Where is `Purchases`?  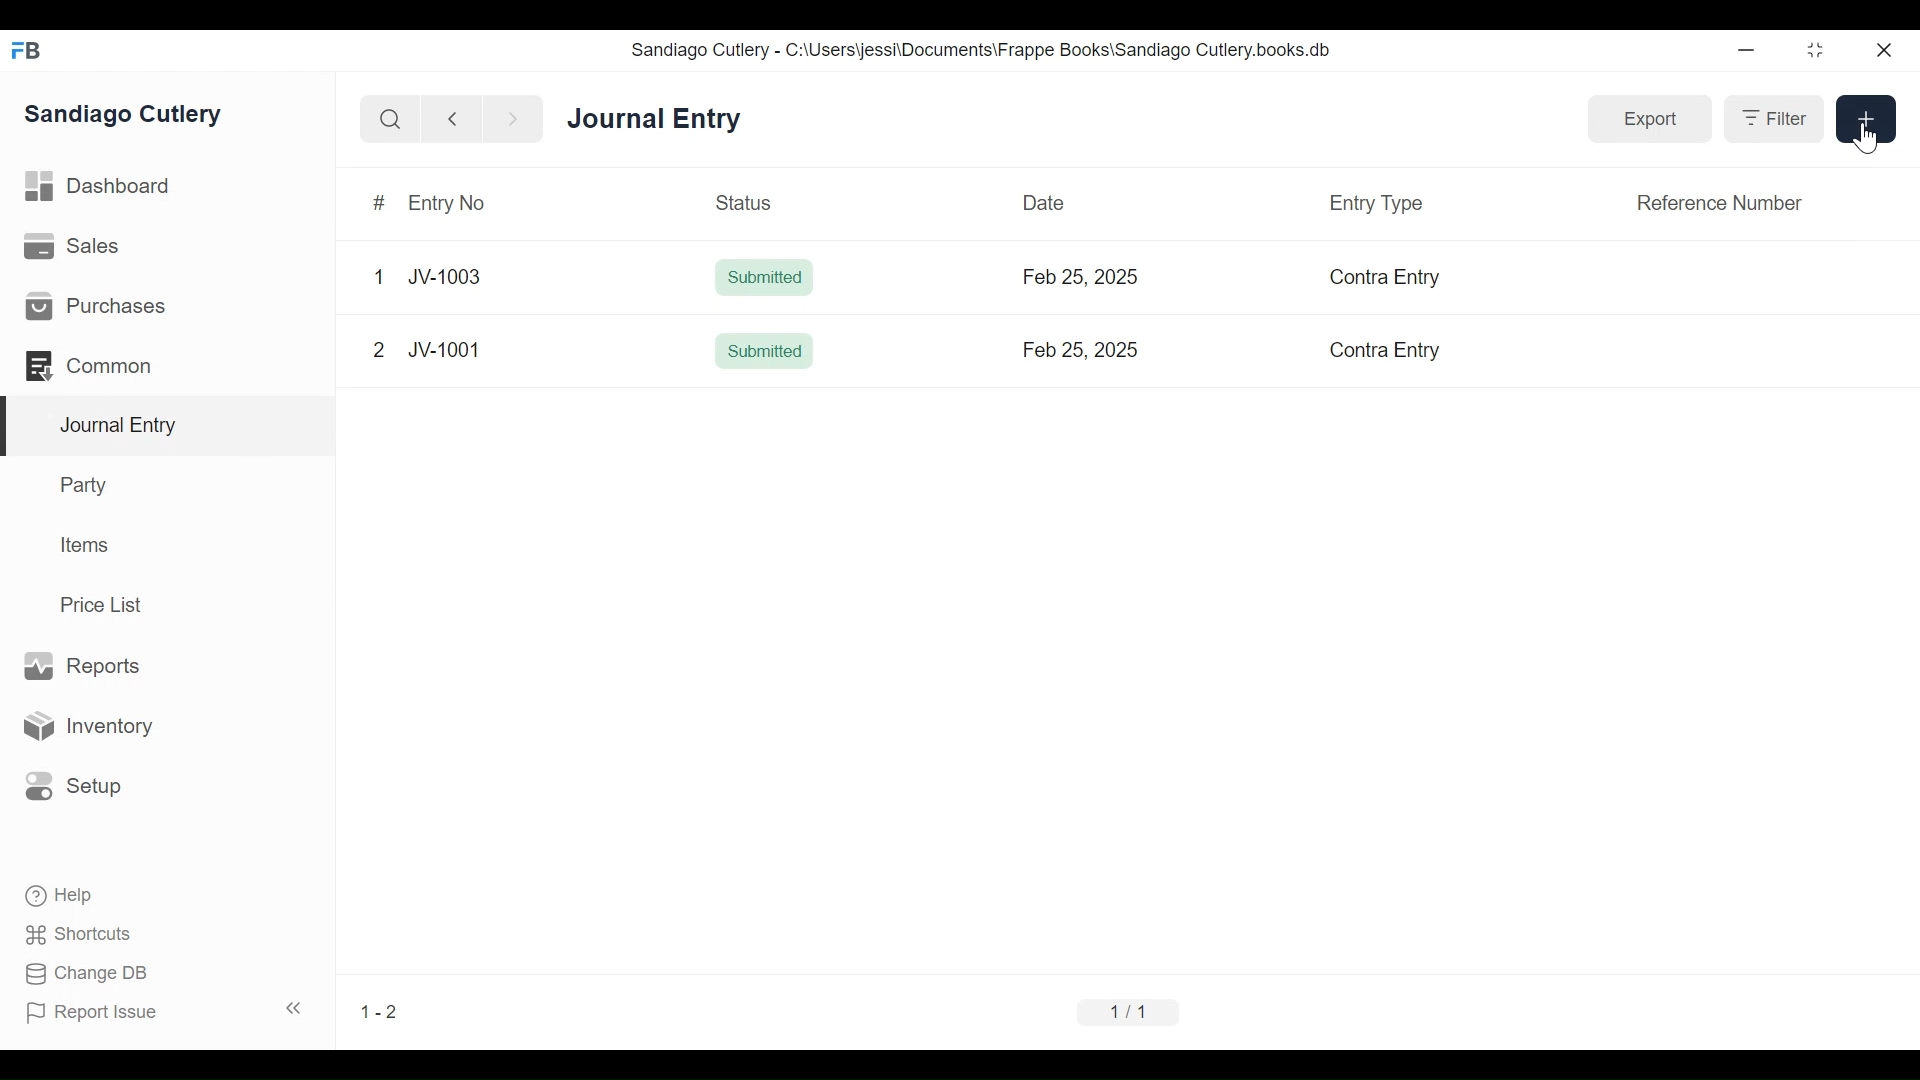 Purchases is located at coordinates (99, 306).